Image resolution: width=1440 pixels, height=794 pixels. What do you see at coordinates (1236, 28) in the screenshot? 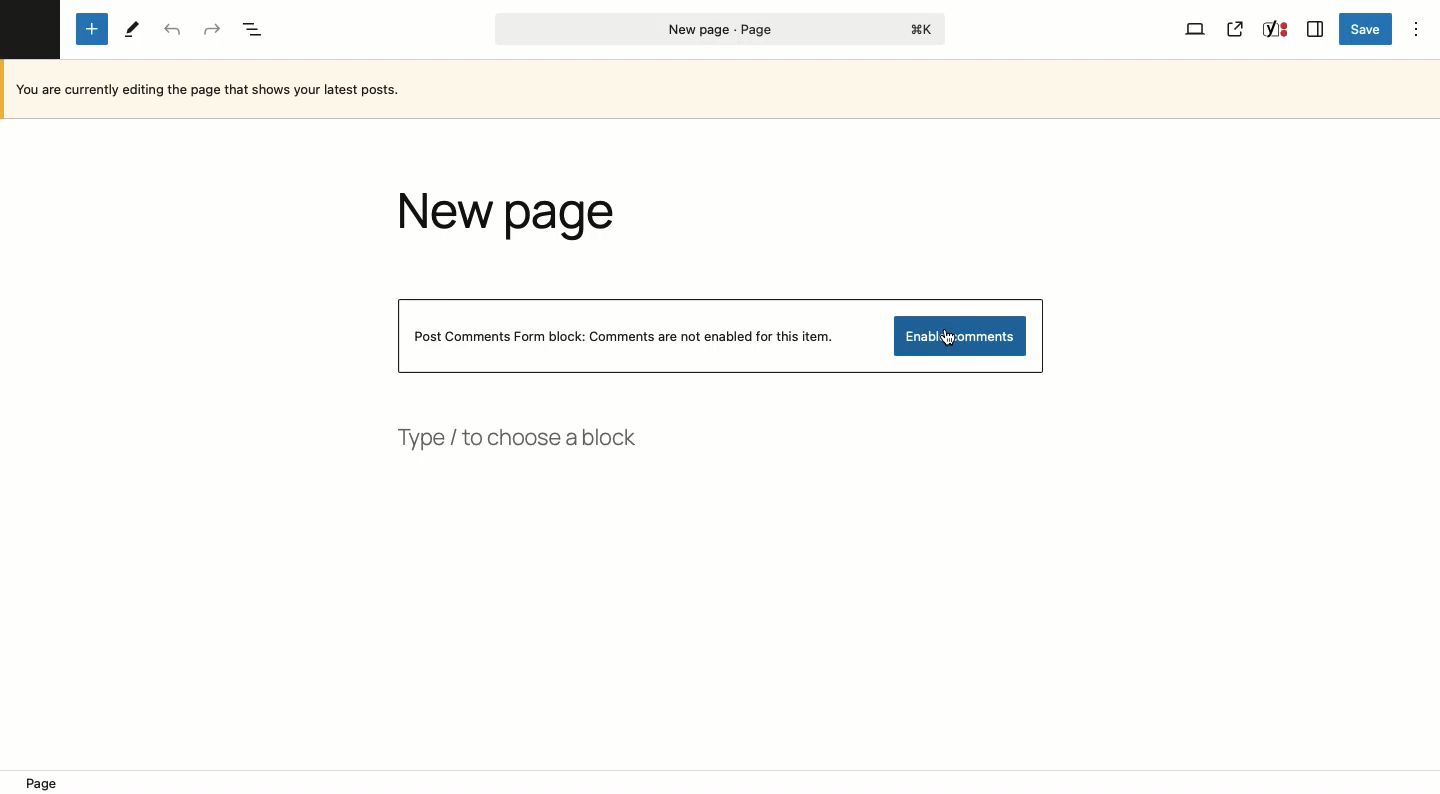
I see `View page` at bounding box center [1236, 28].